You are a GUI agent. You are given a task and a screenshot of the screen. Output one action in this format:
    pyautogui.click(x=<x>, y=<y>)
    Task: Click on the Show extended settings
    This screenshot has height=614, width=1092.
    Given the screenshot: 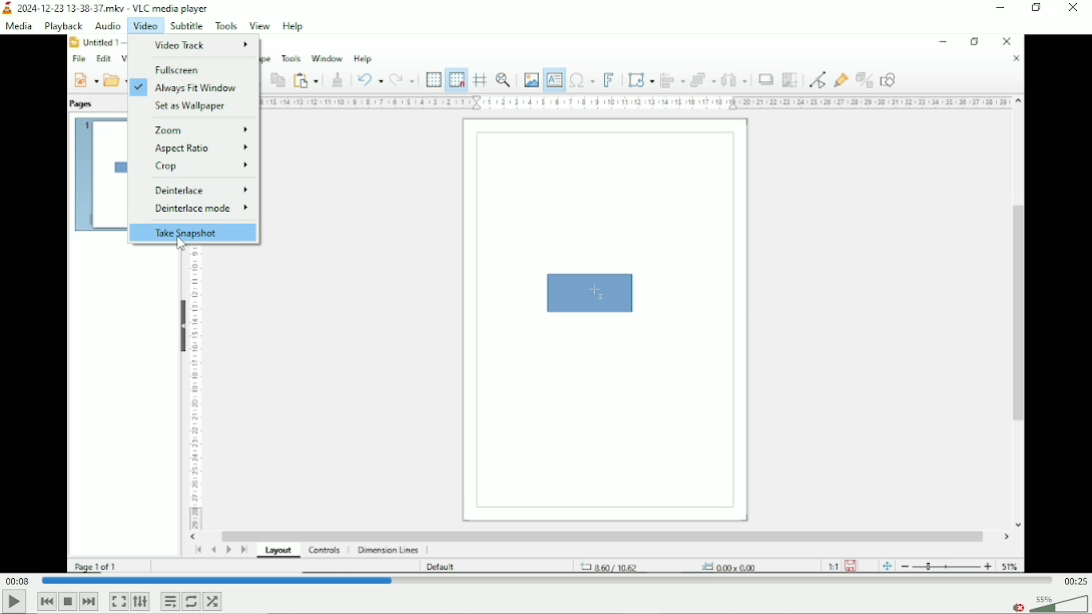 What is the action you would take?
    pyautogui.click(x=139, y=601)
    